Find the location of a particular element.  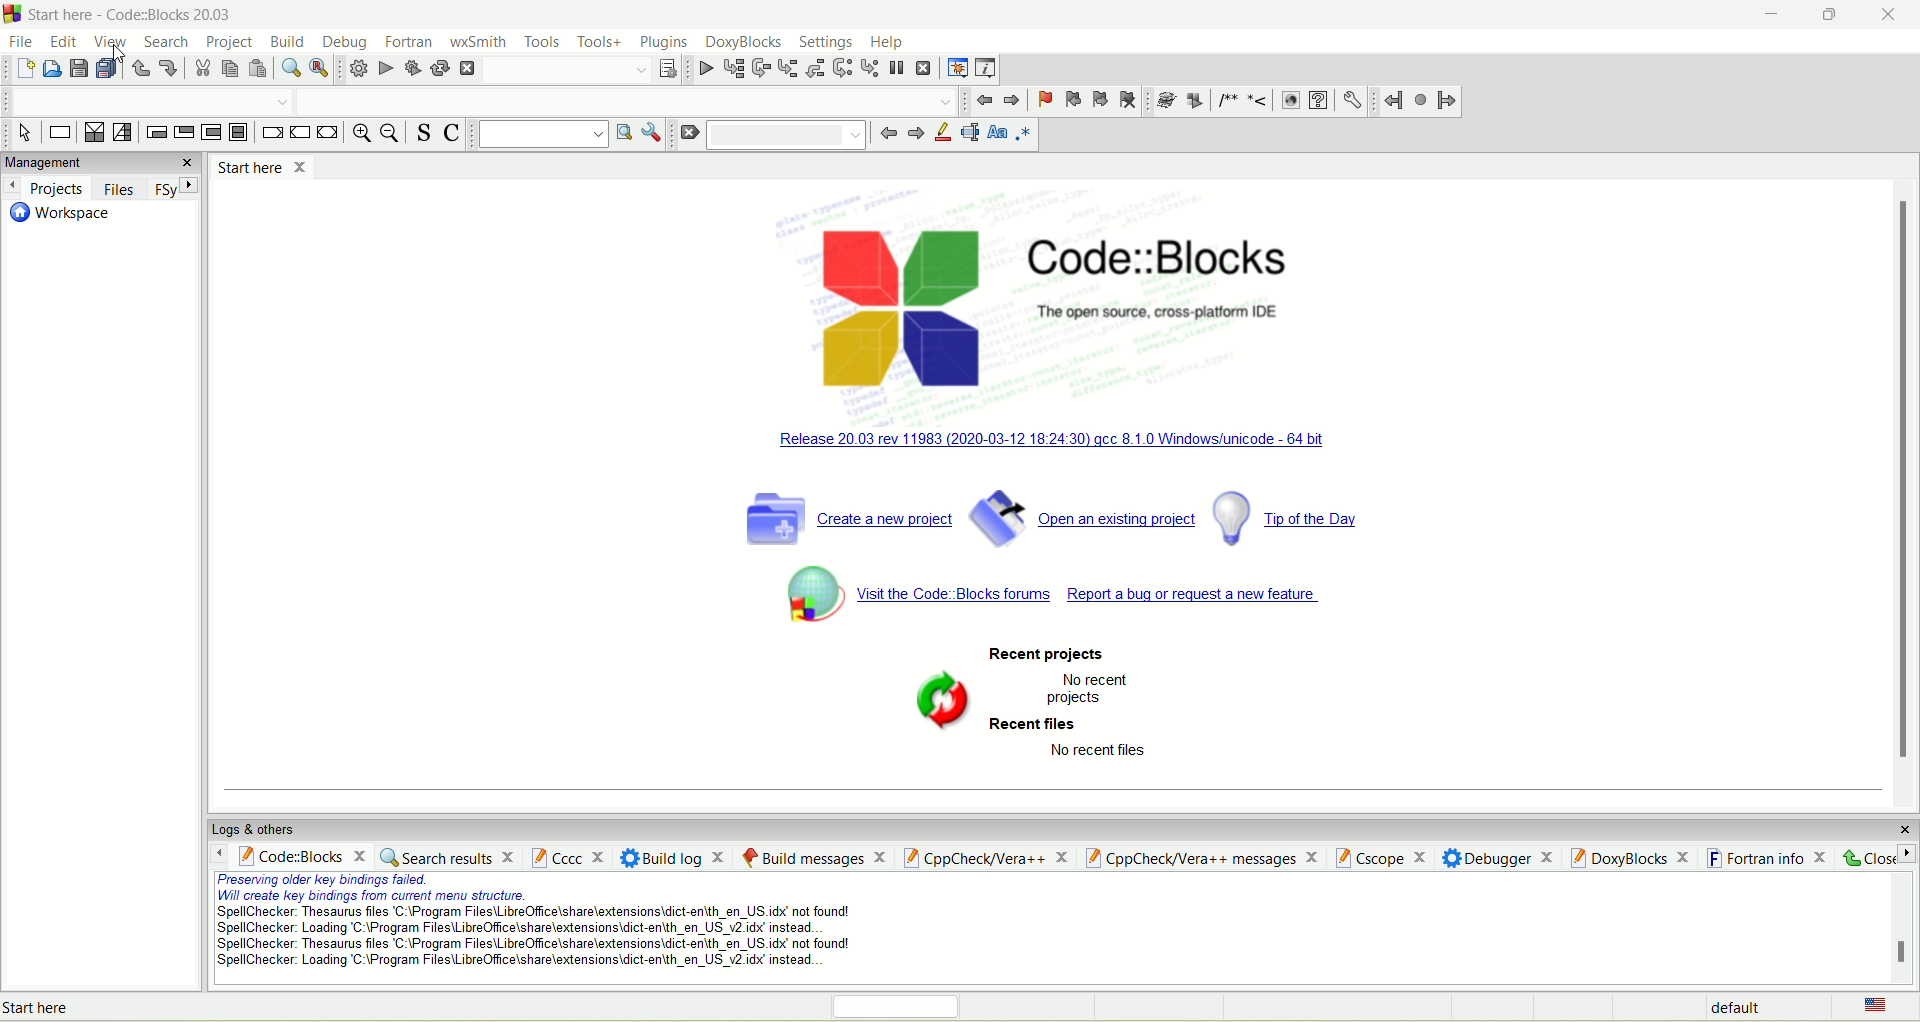

close is located at coordinates (1876, 855).